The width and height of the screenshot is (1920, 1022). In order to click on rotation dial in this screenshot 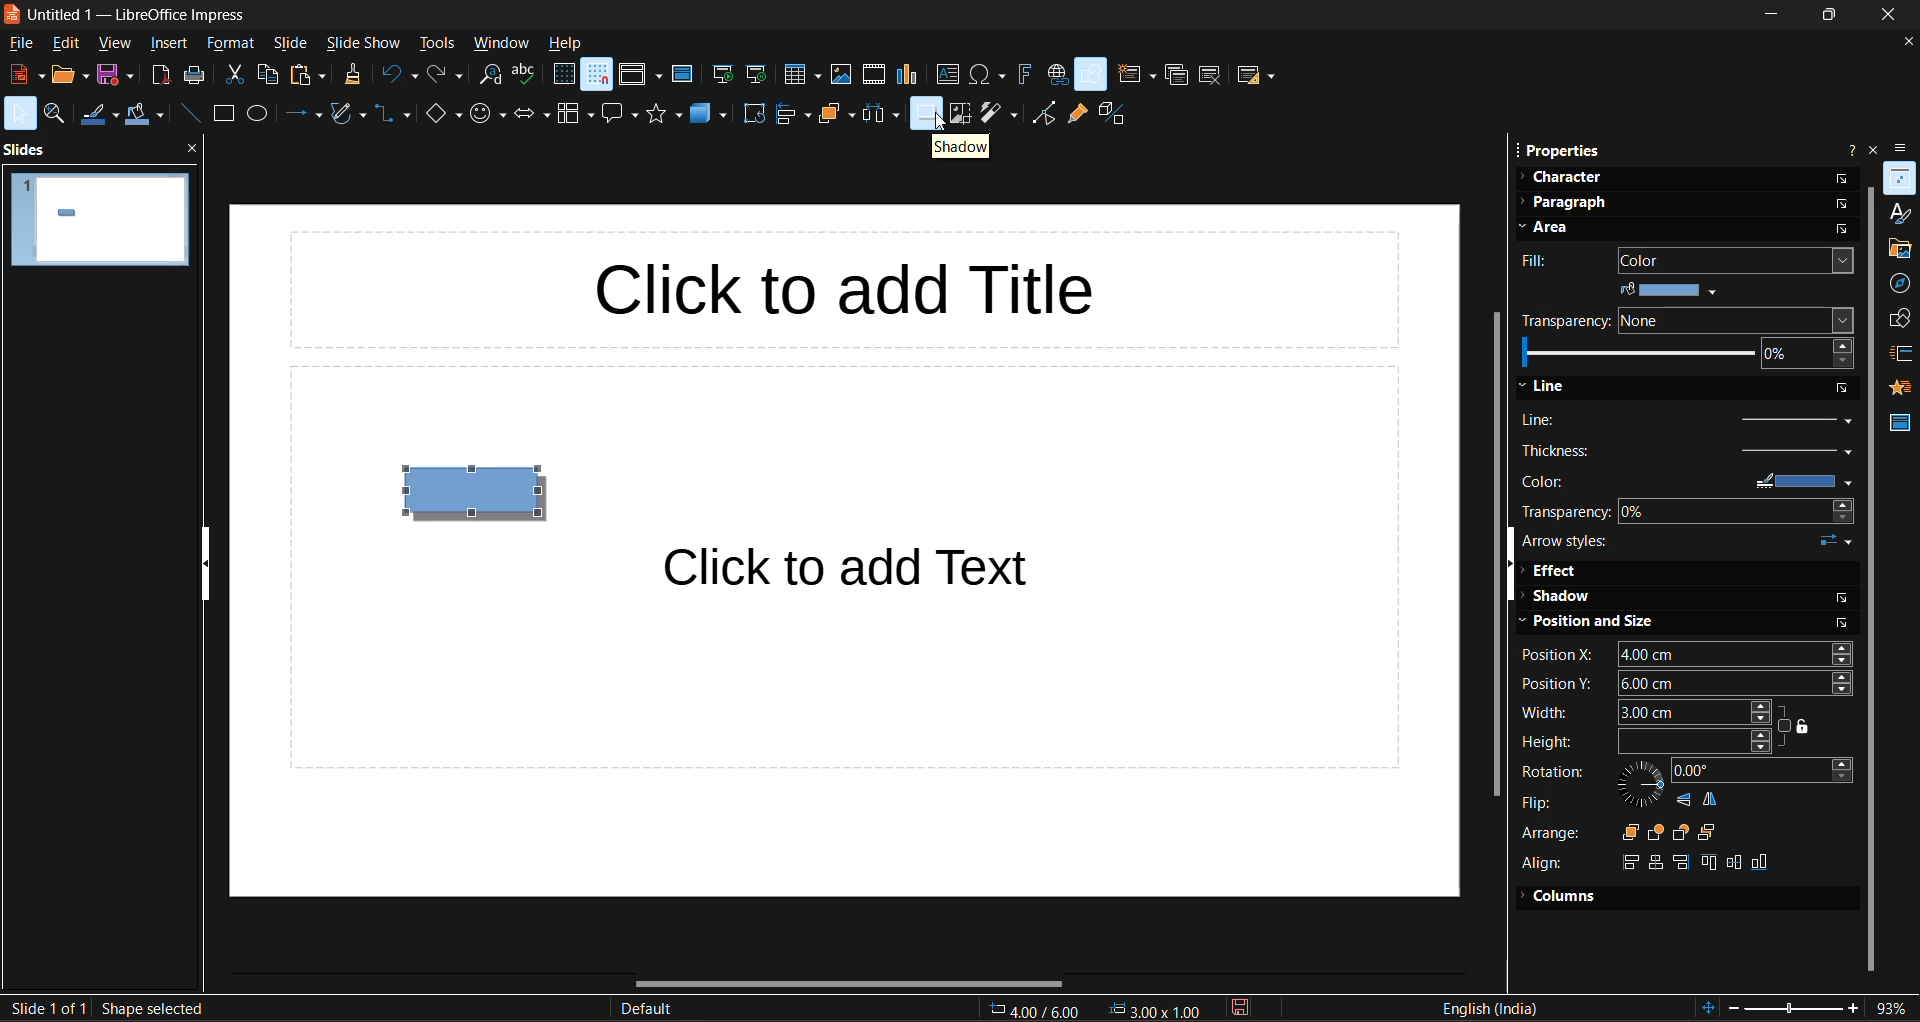, I will do `click(1637, 785)`.